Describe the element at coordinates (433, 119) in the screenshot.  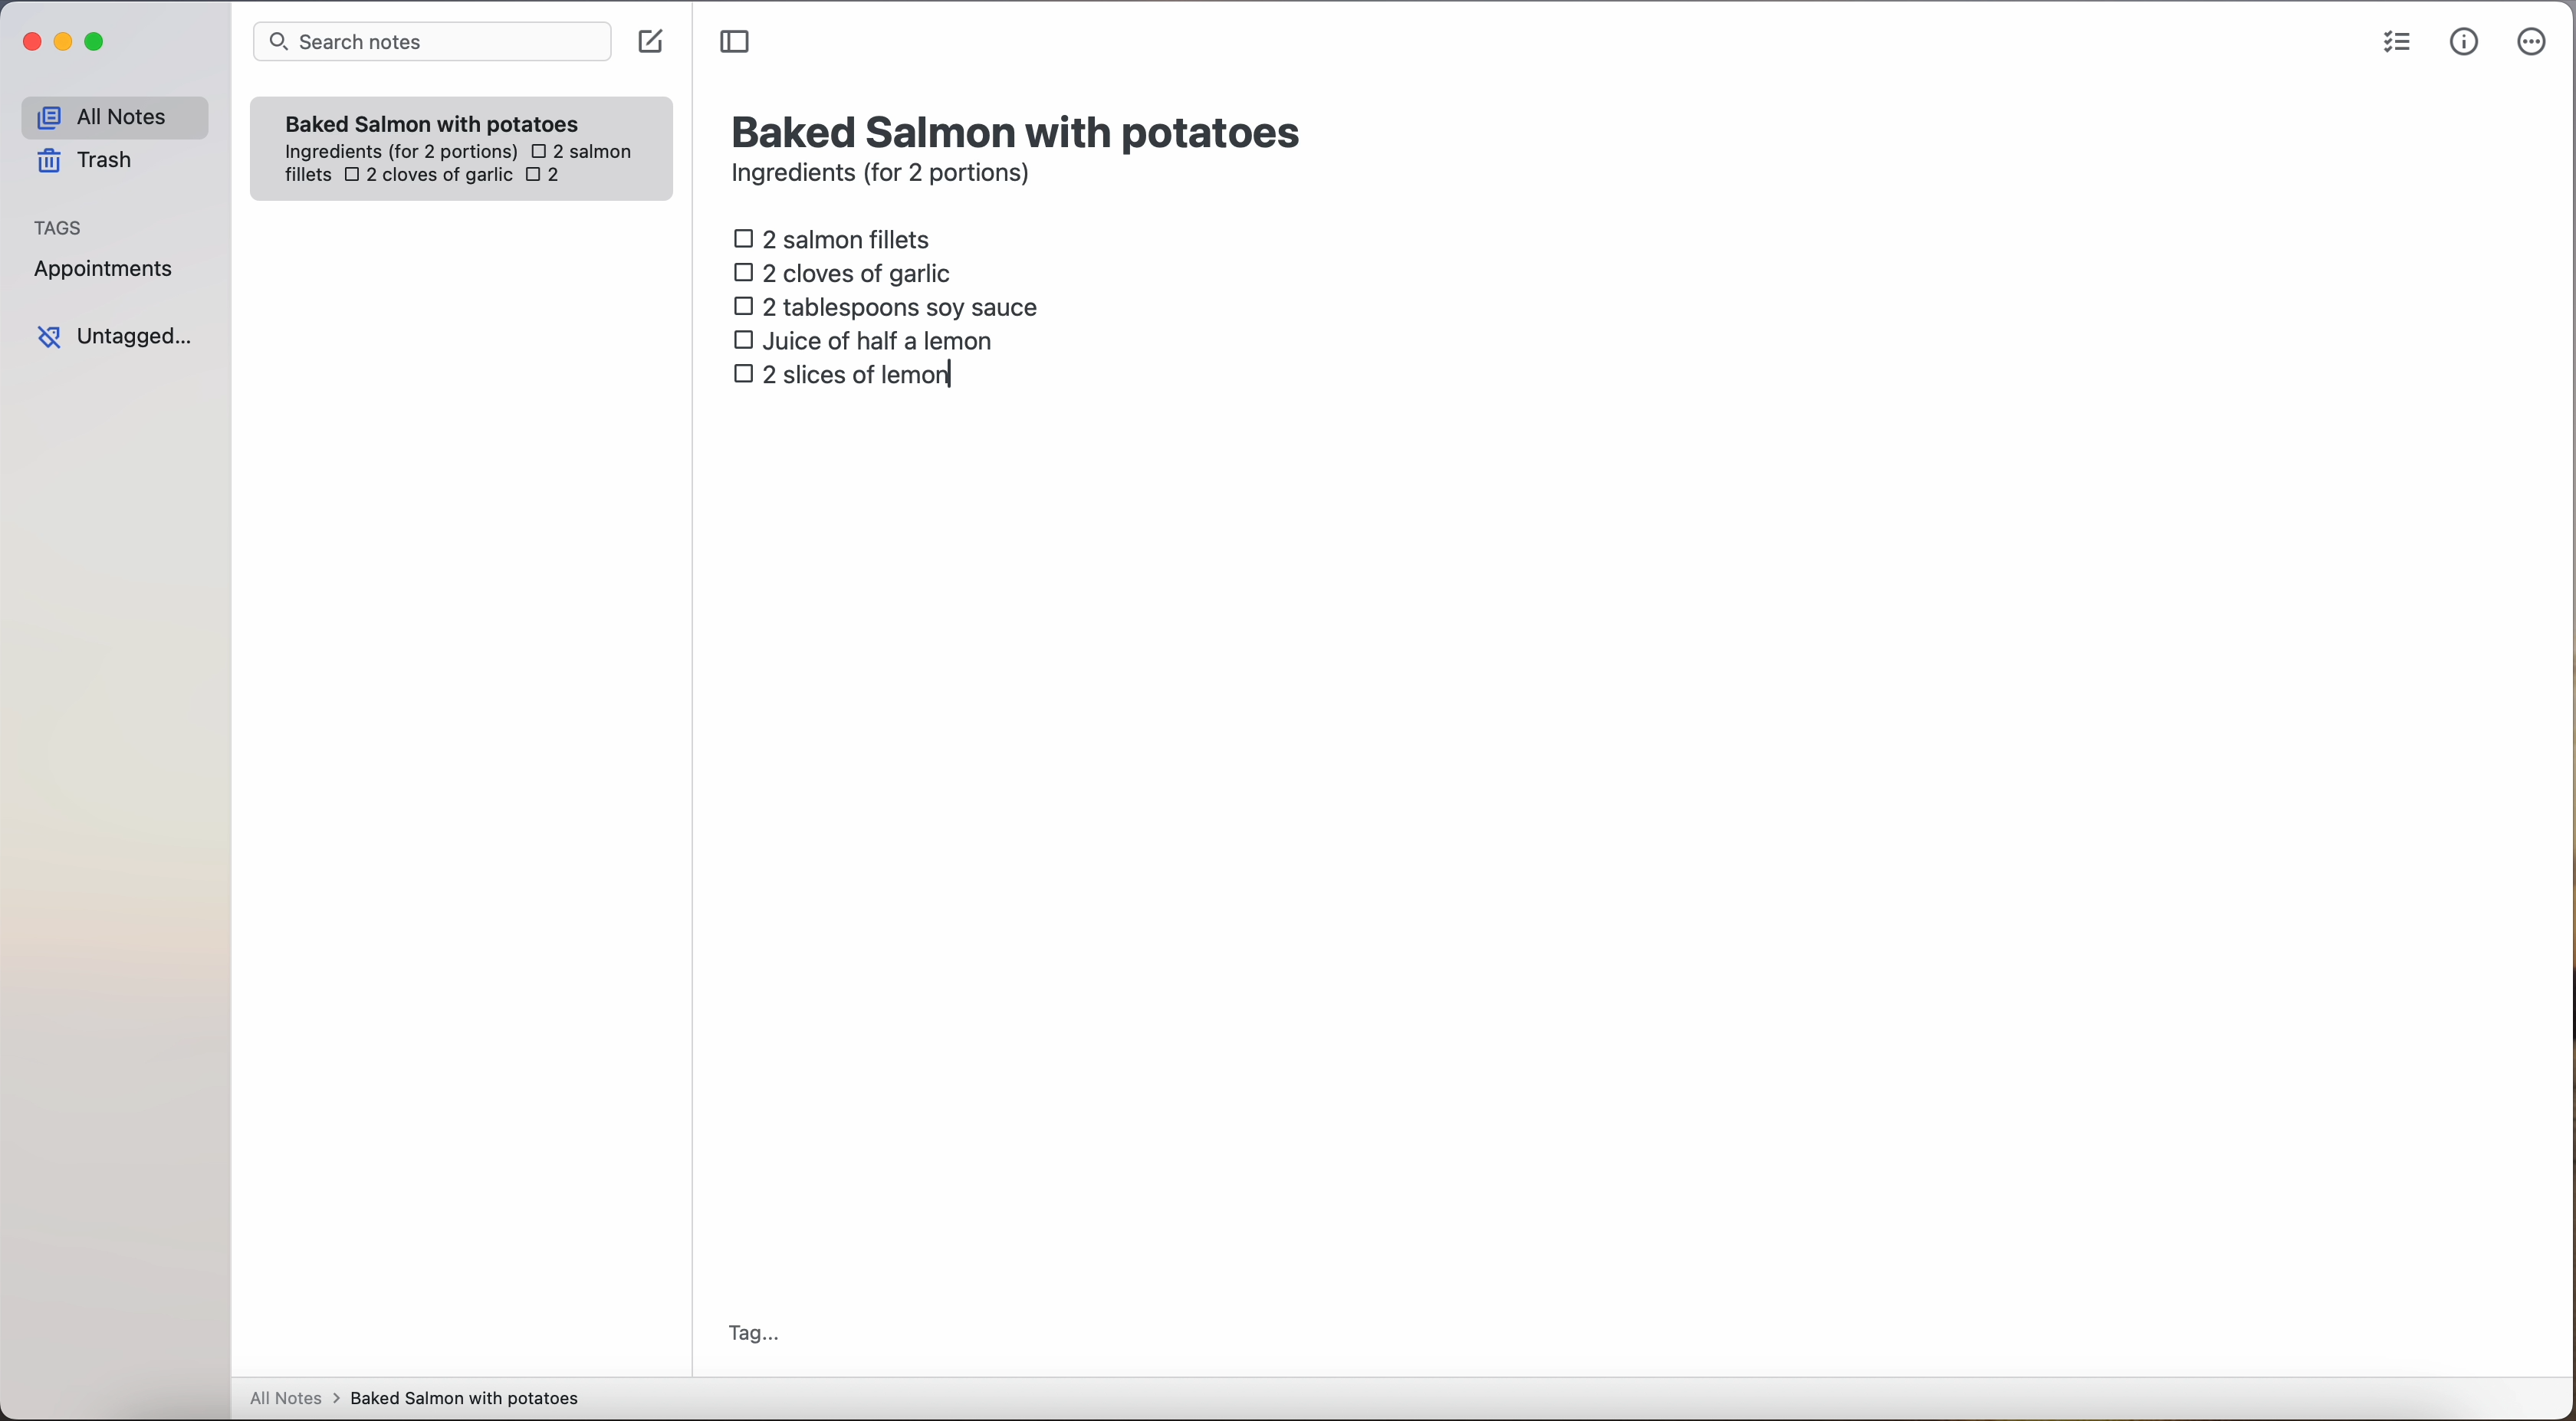
I see `Baked Salmon with potatoes` at that location.